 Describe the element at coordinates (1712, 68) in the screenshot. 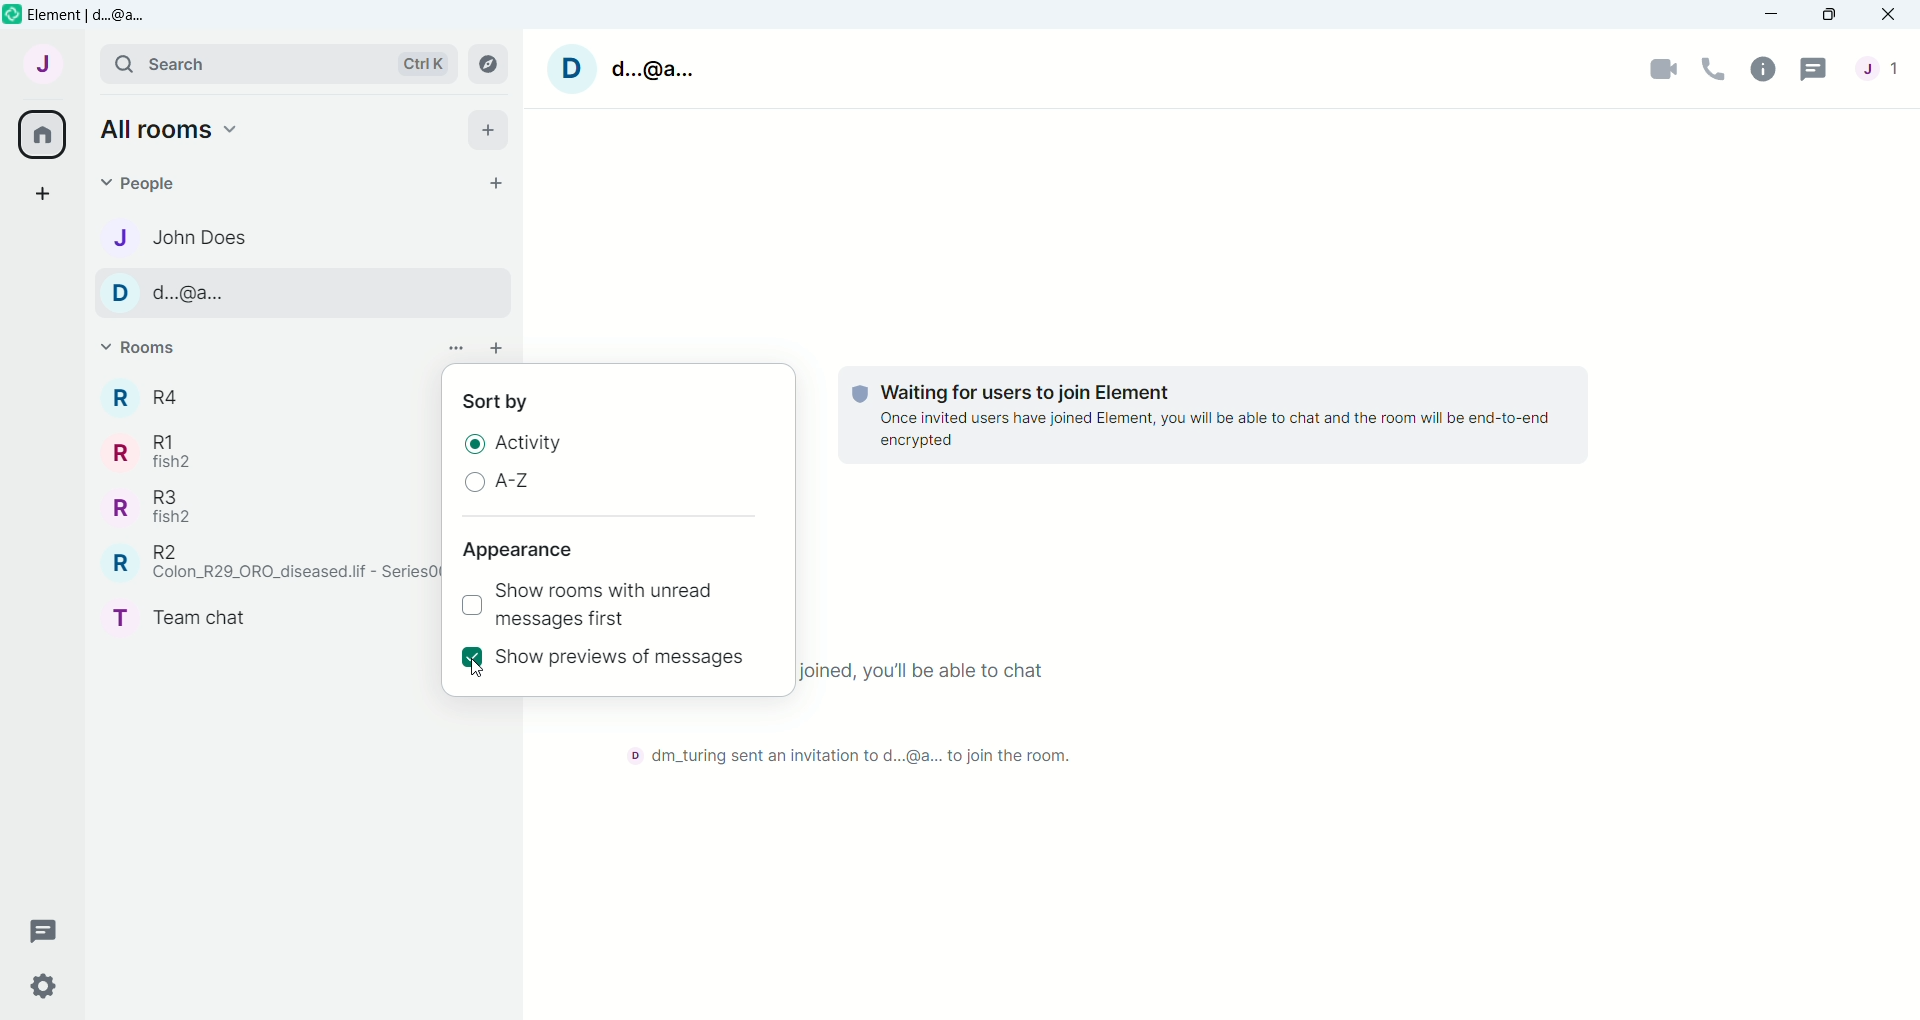

I see `Voice call` at that location.